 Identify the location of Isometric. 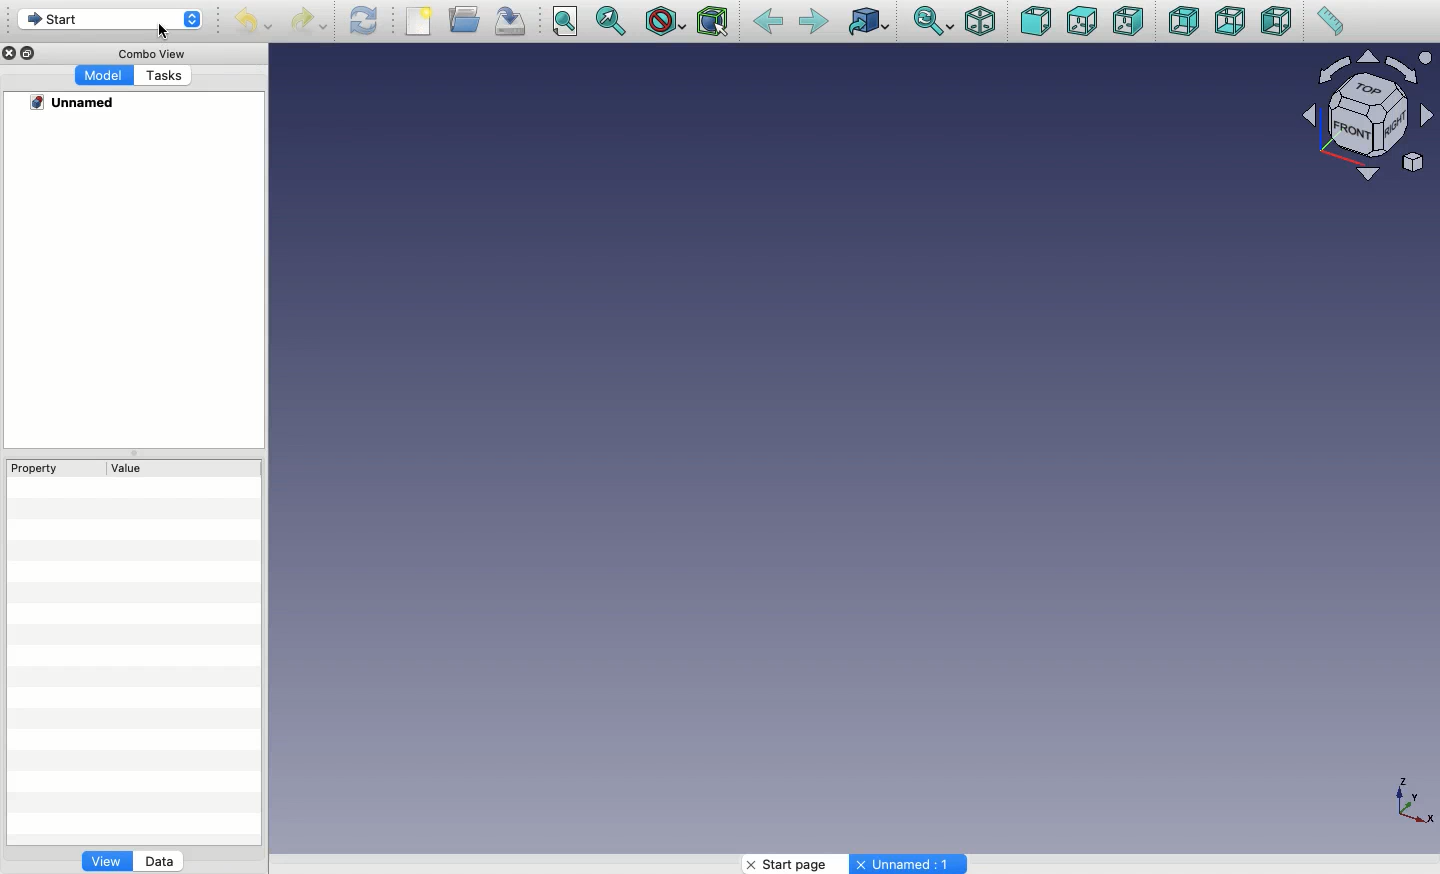
(980, 21).